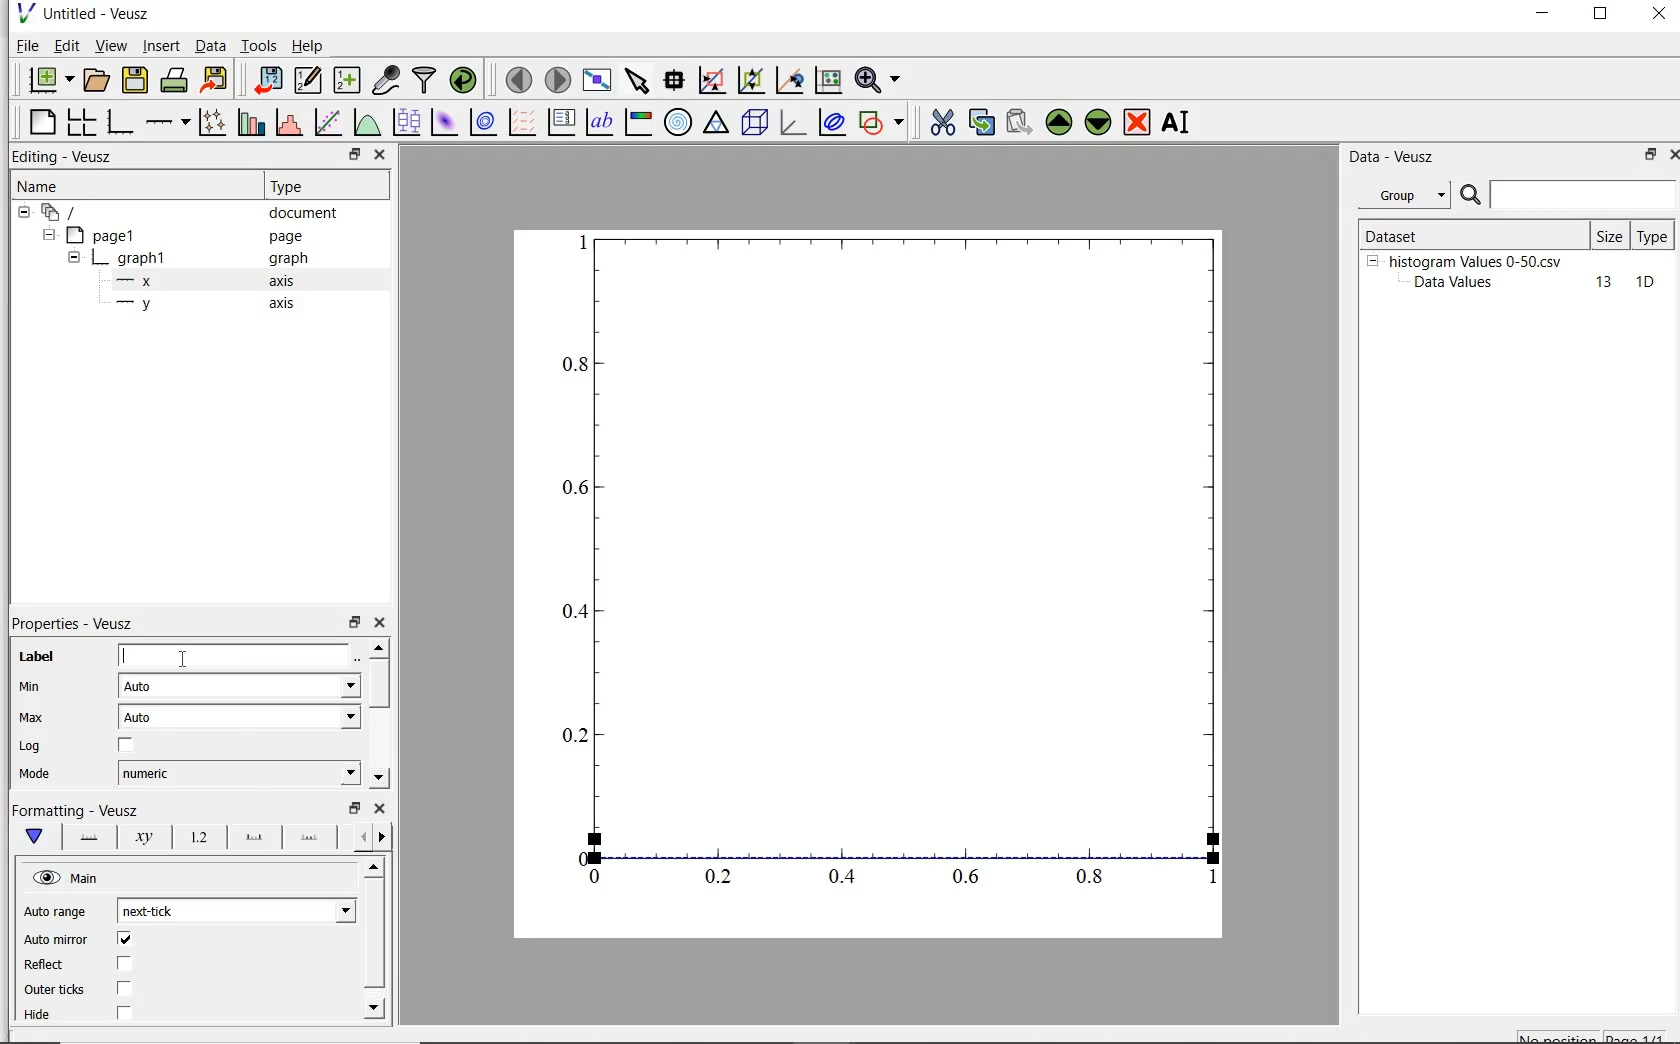  I want to click on blank page, so click(43, 122).